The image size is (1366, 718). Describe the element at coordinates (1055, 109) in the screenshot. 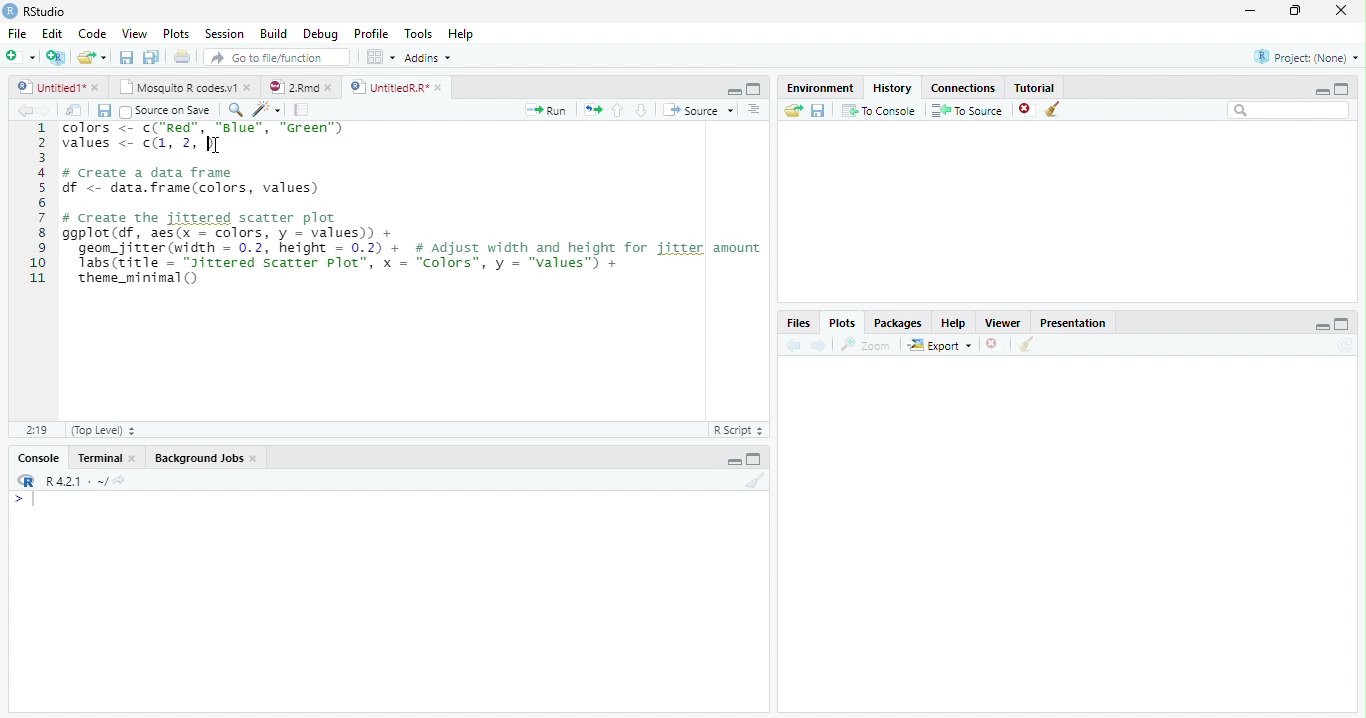

I see `Clear all history entries` at that location.